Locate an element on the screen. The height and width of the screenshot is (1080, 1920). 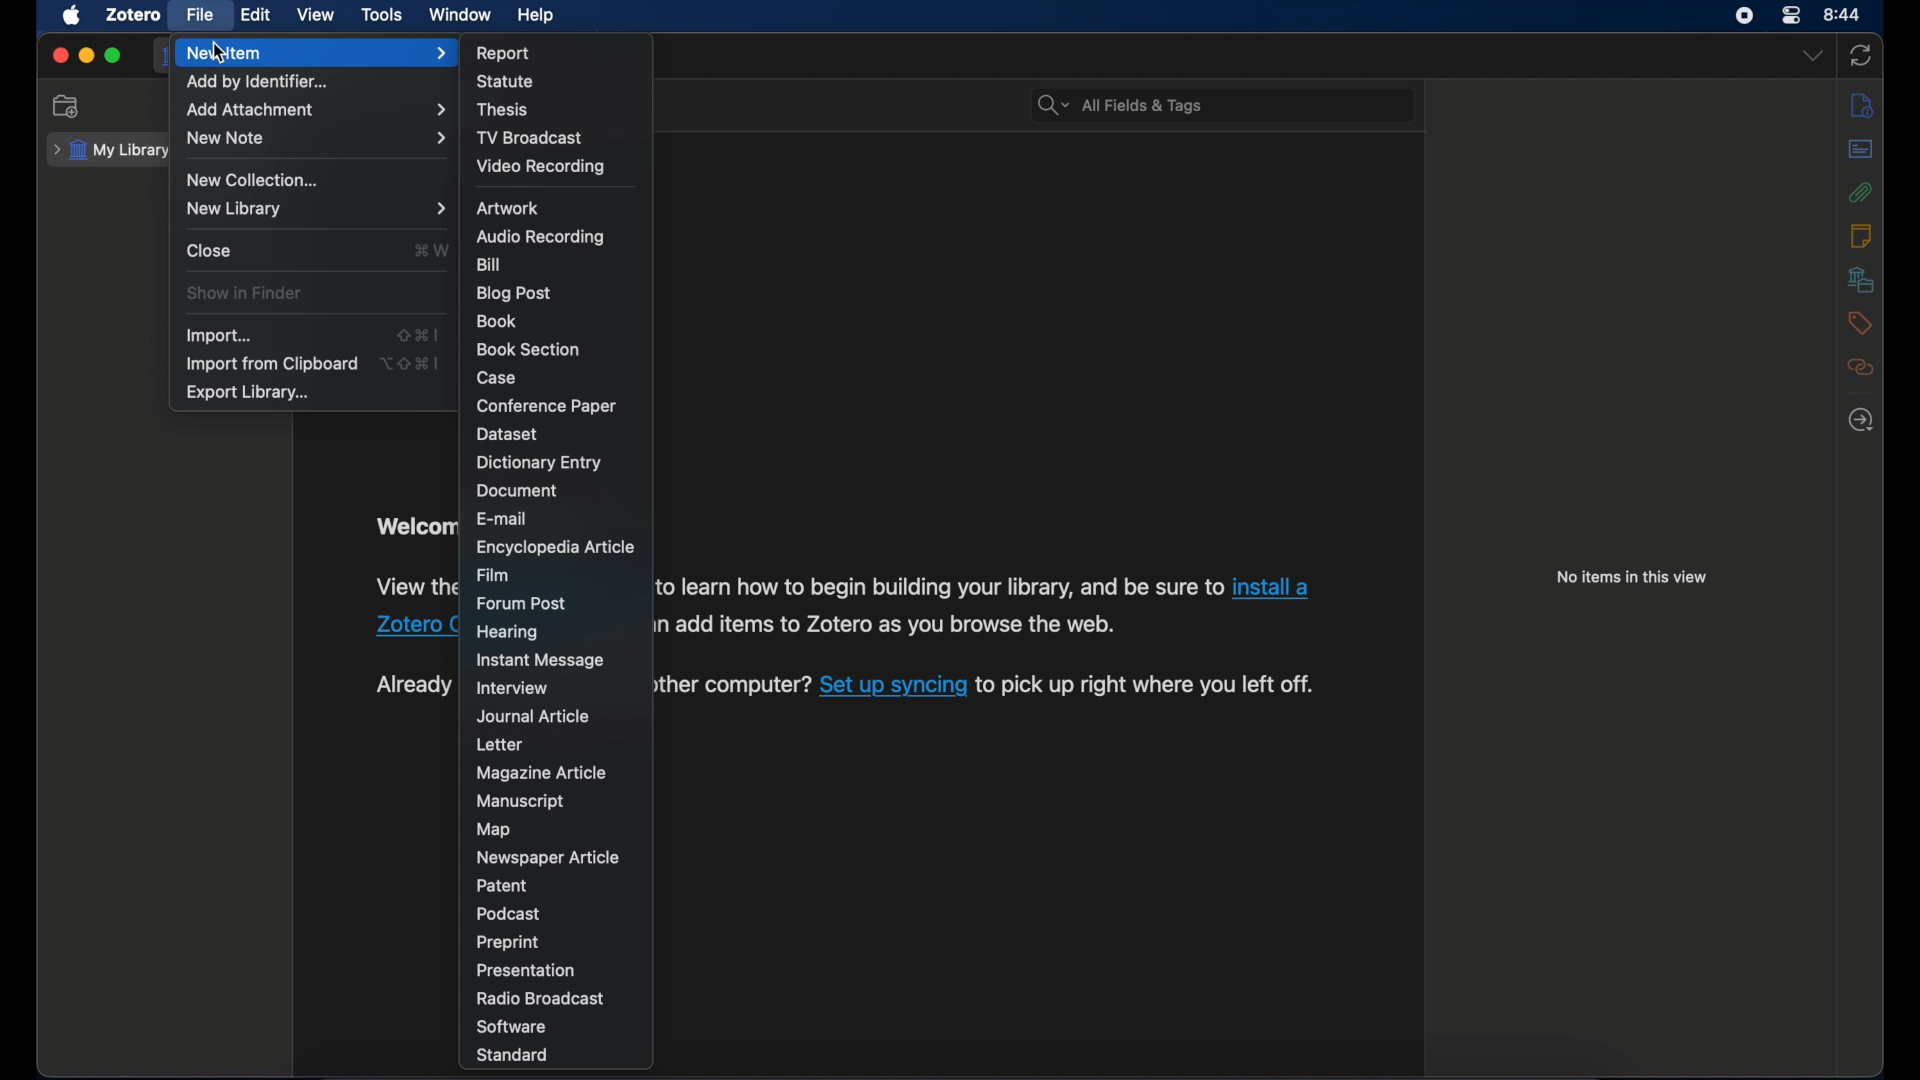
search bar input is located at coordinates (1248, 106).